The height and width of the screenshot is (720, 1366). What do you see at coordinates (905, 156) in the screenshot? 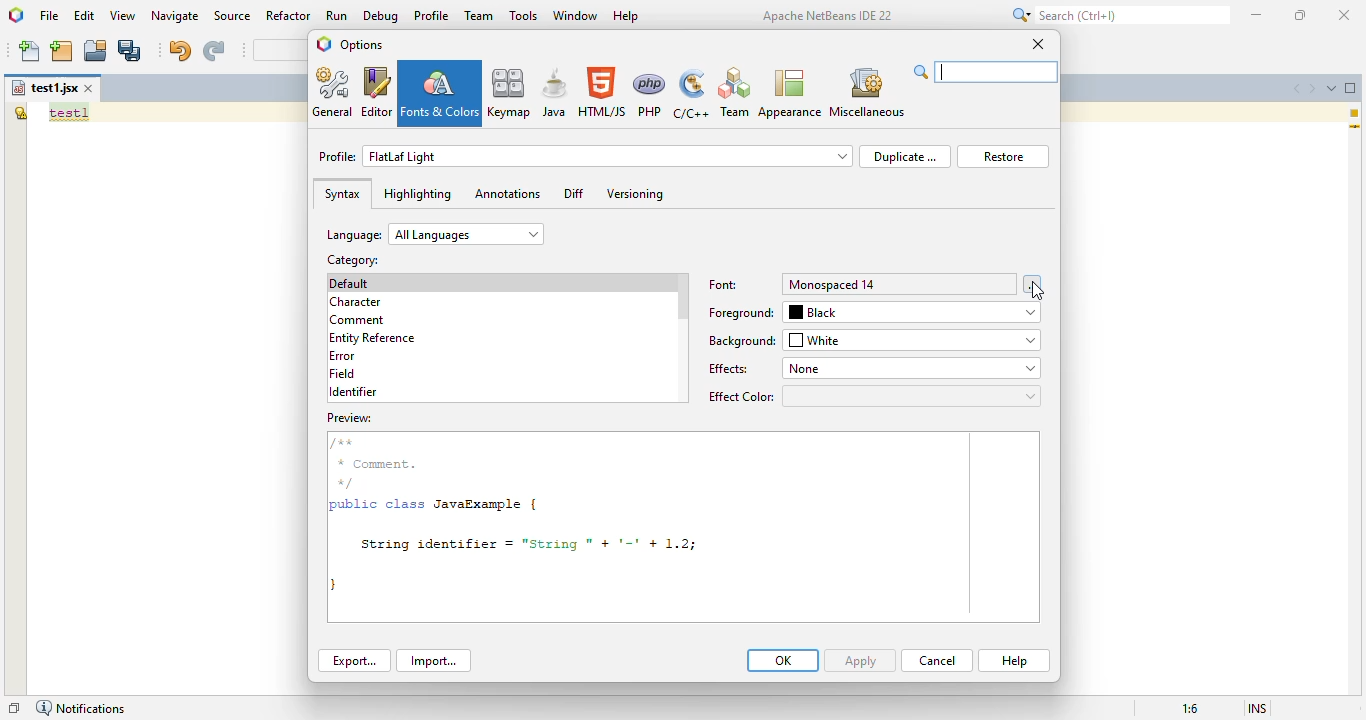
I see `duplicate` at bounding box center [905, 156].